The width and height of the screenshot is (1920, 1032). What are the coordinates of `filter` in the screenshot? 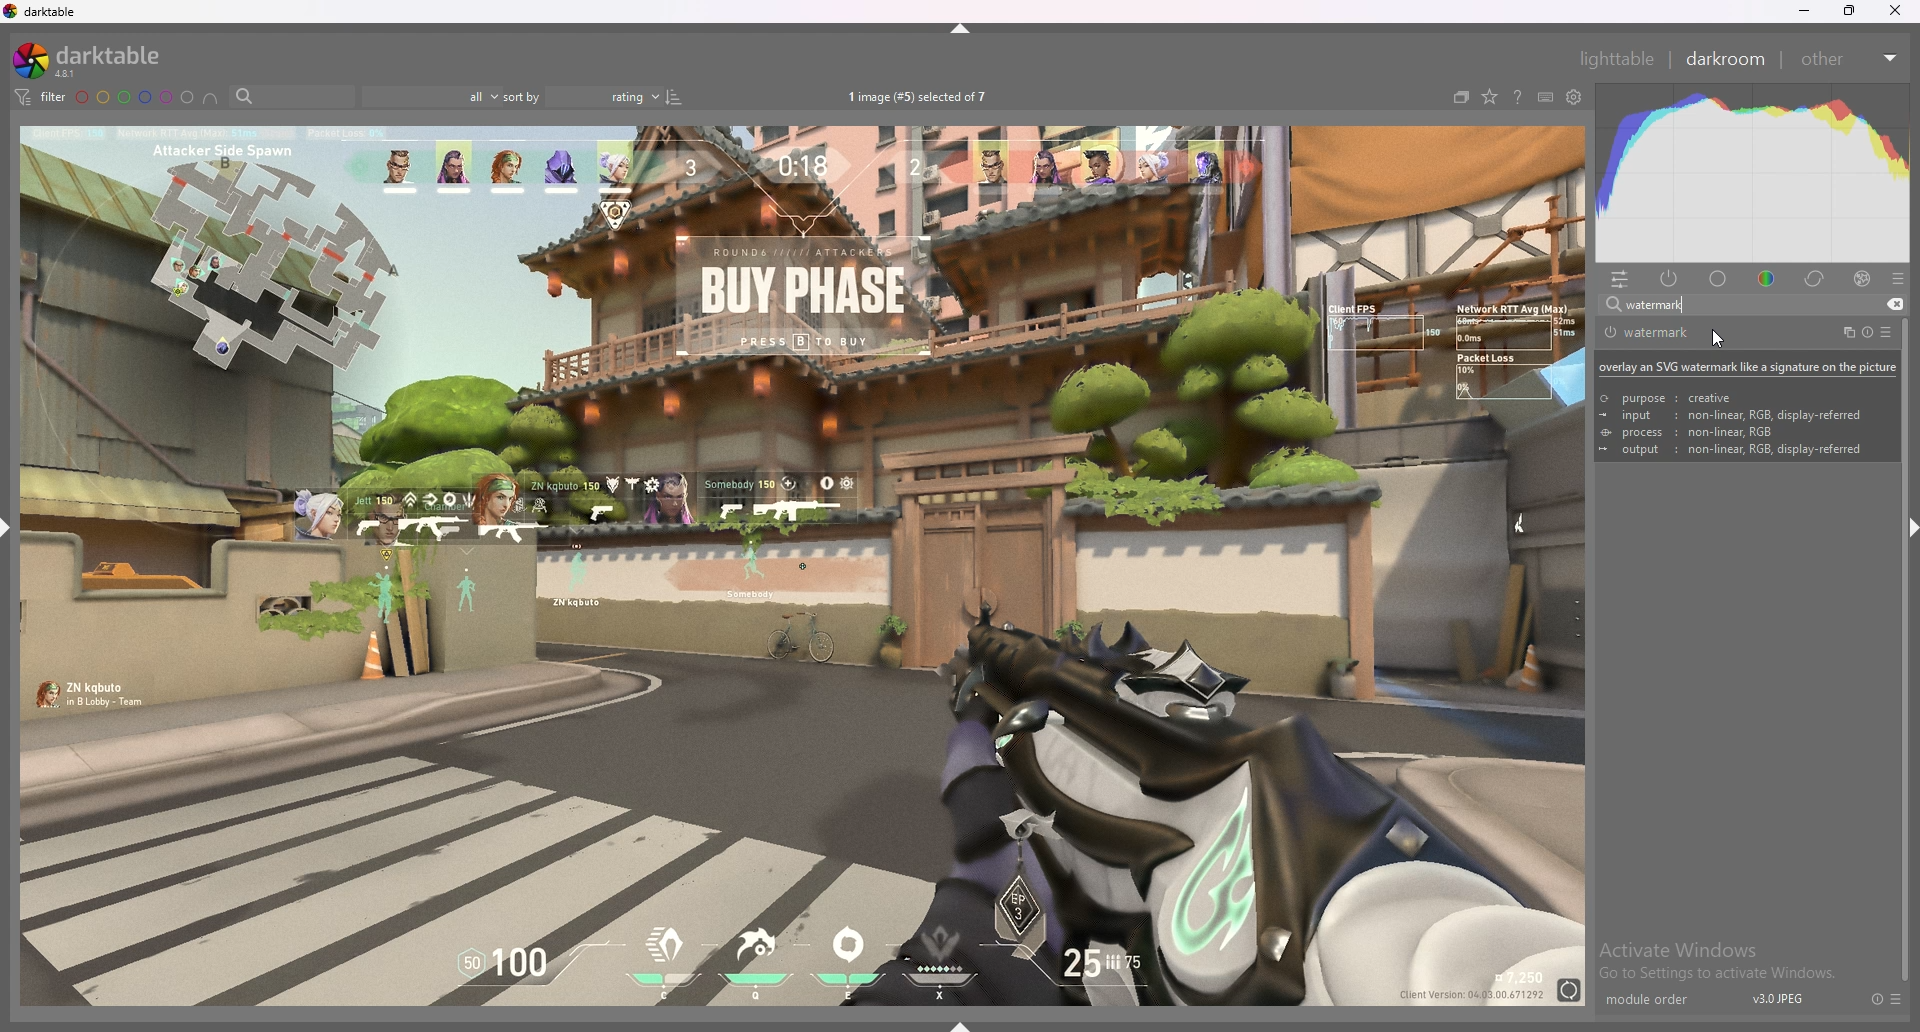 It's located at (38, 96).